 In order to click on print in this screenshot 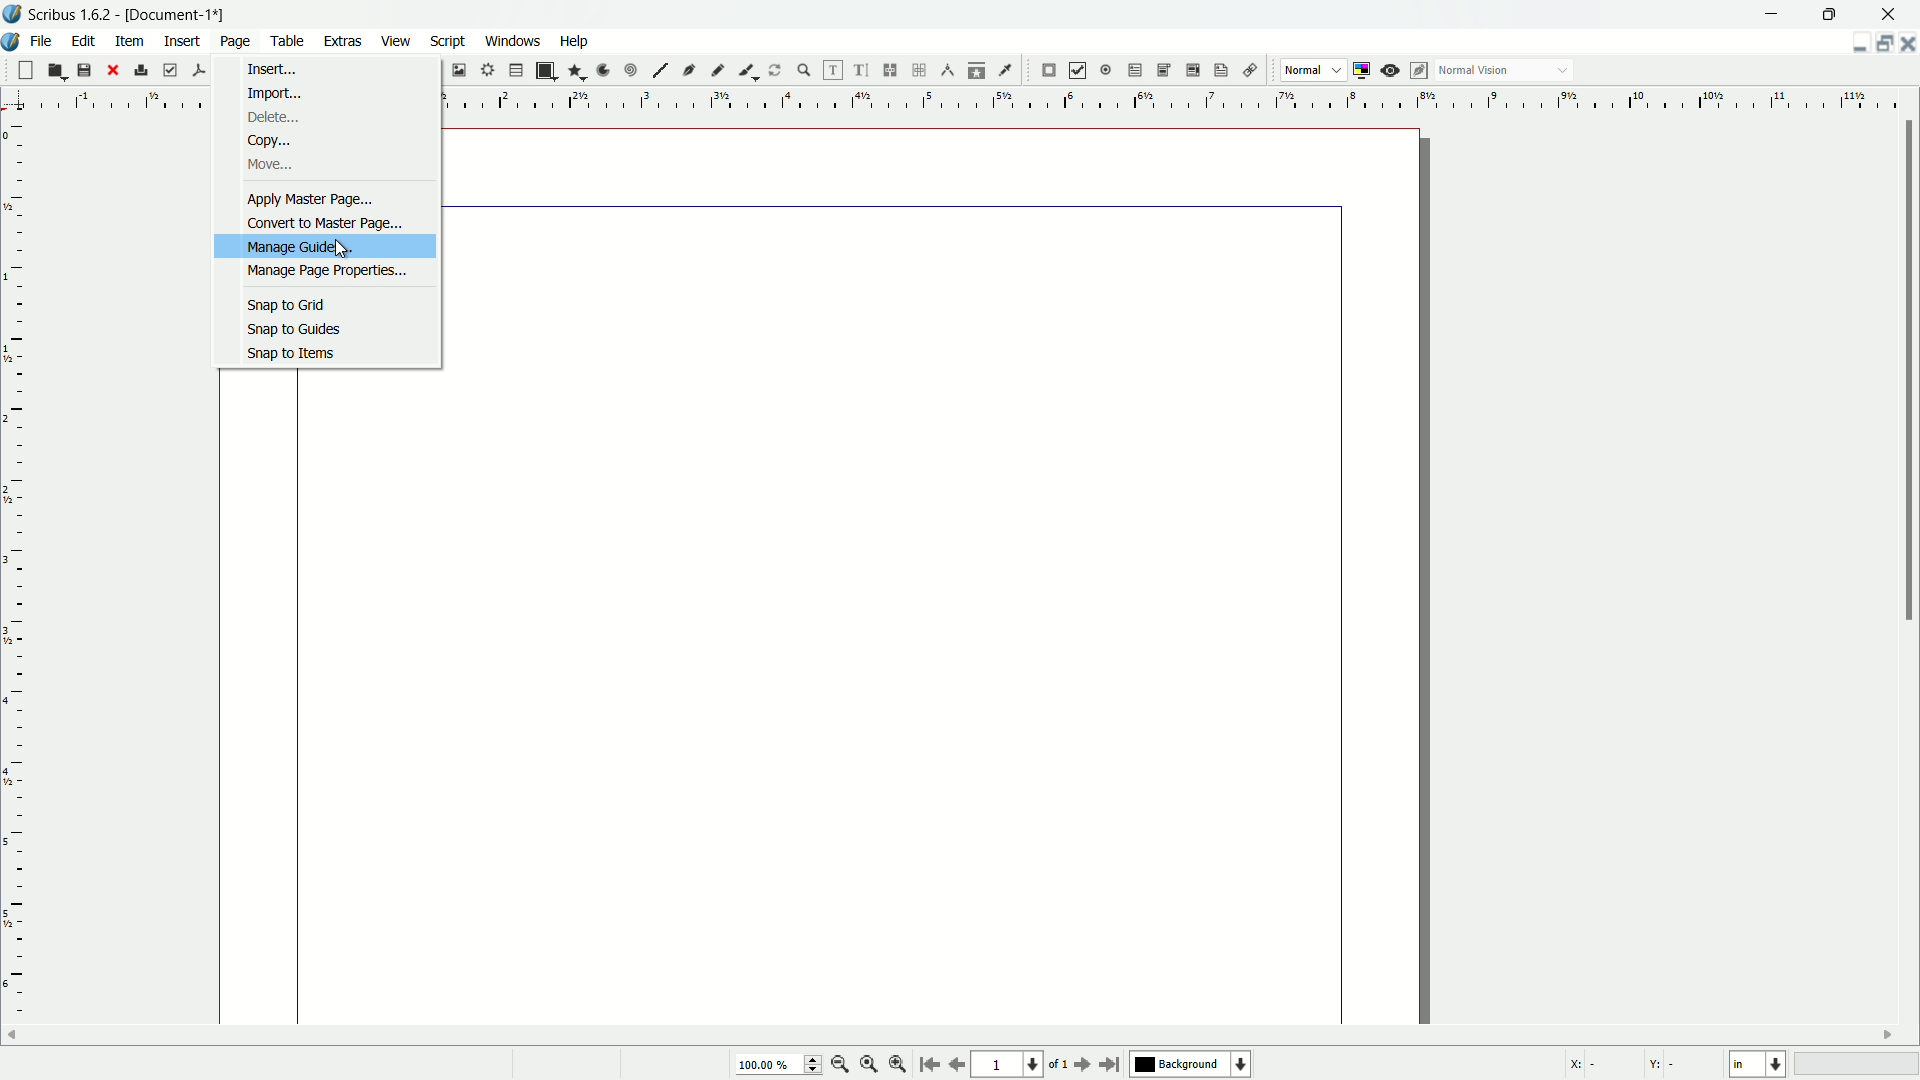, I will do `click(141, 70)`.